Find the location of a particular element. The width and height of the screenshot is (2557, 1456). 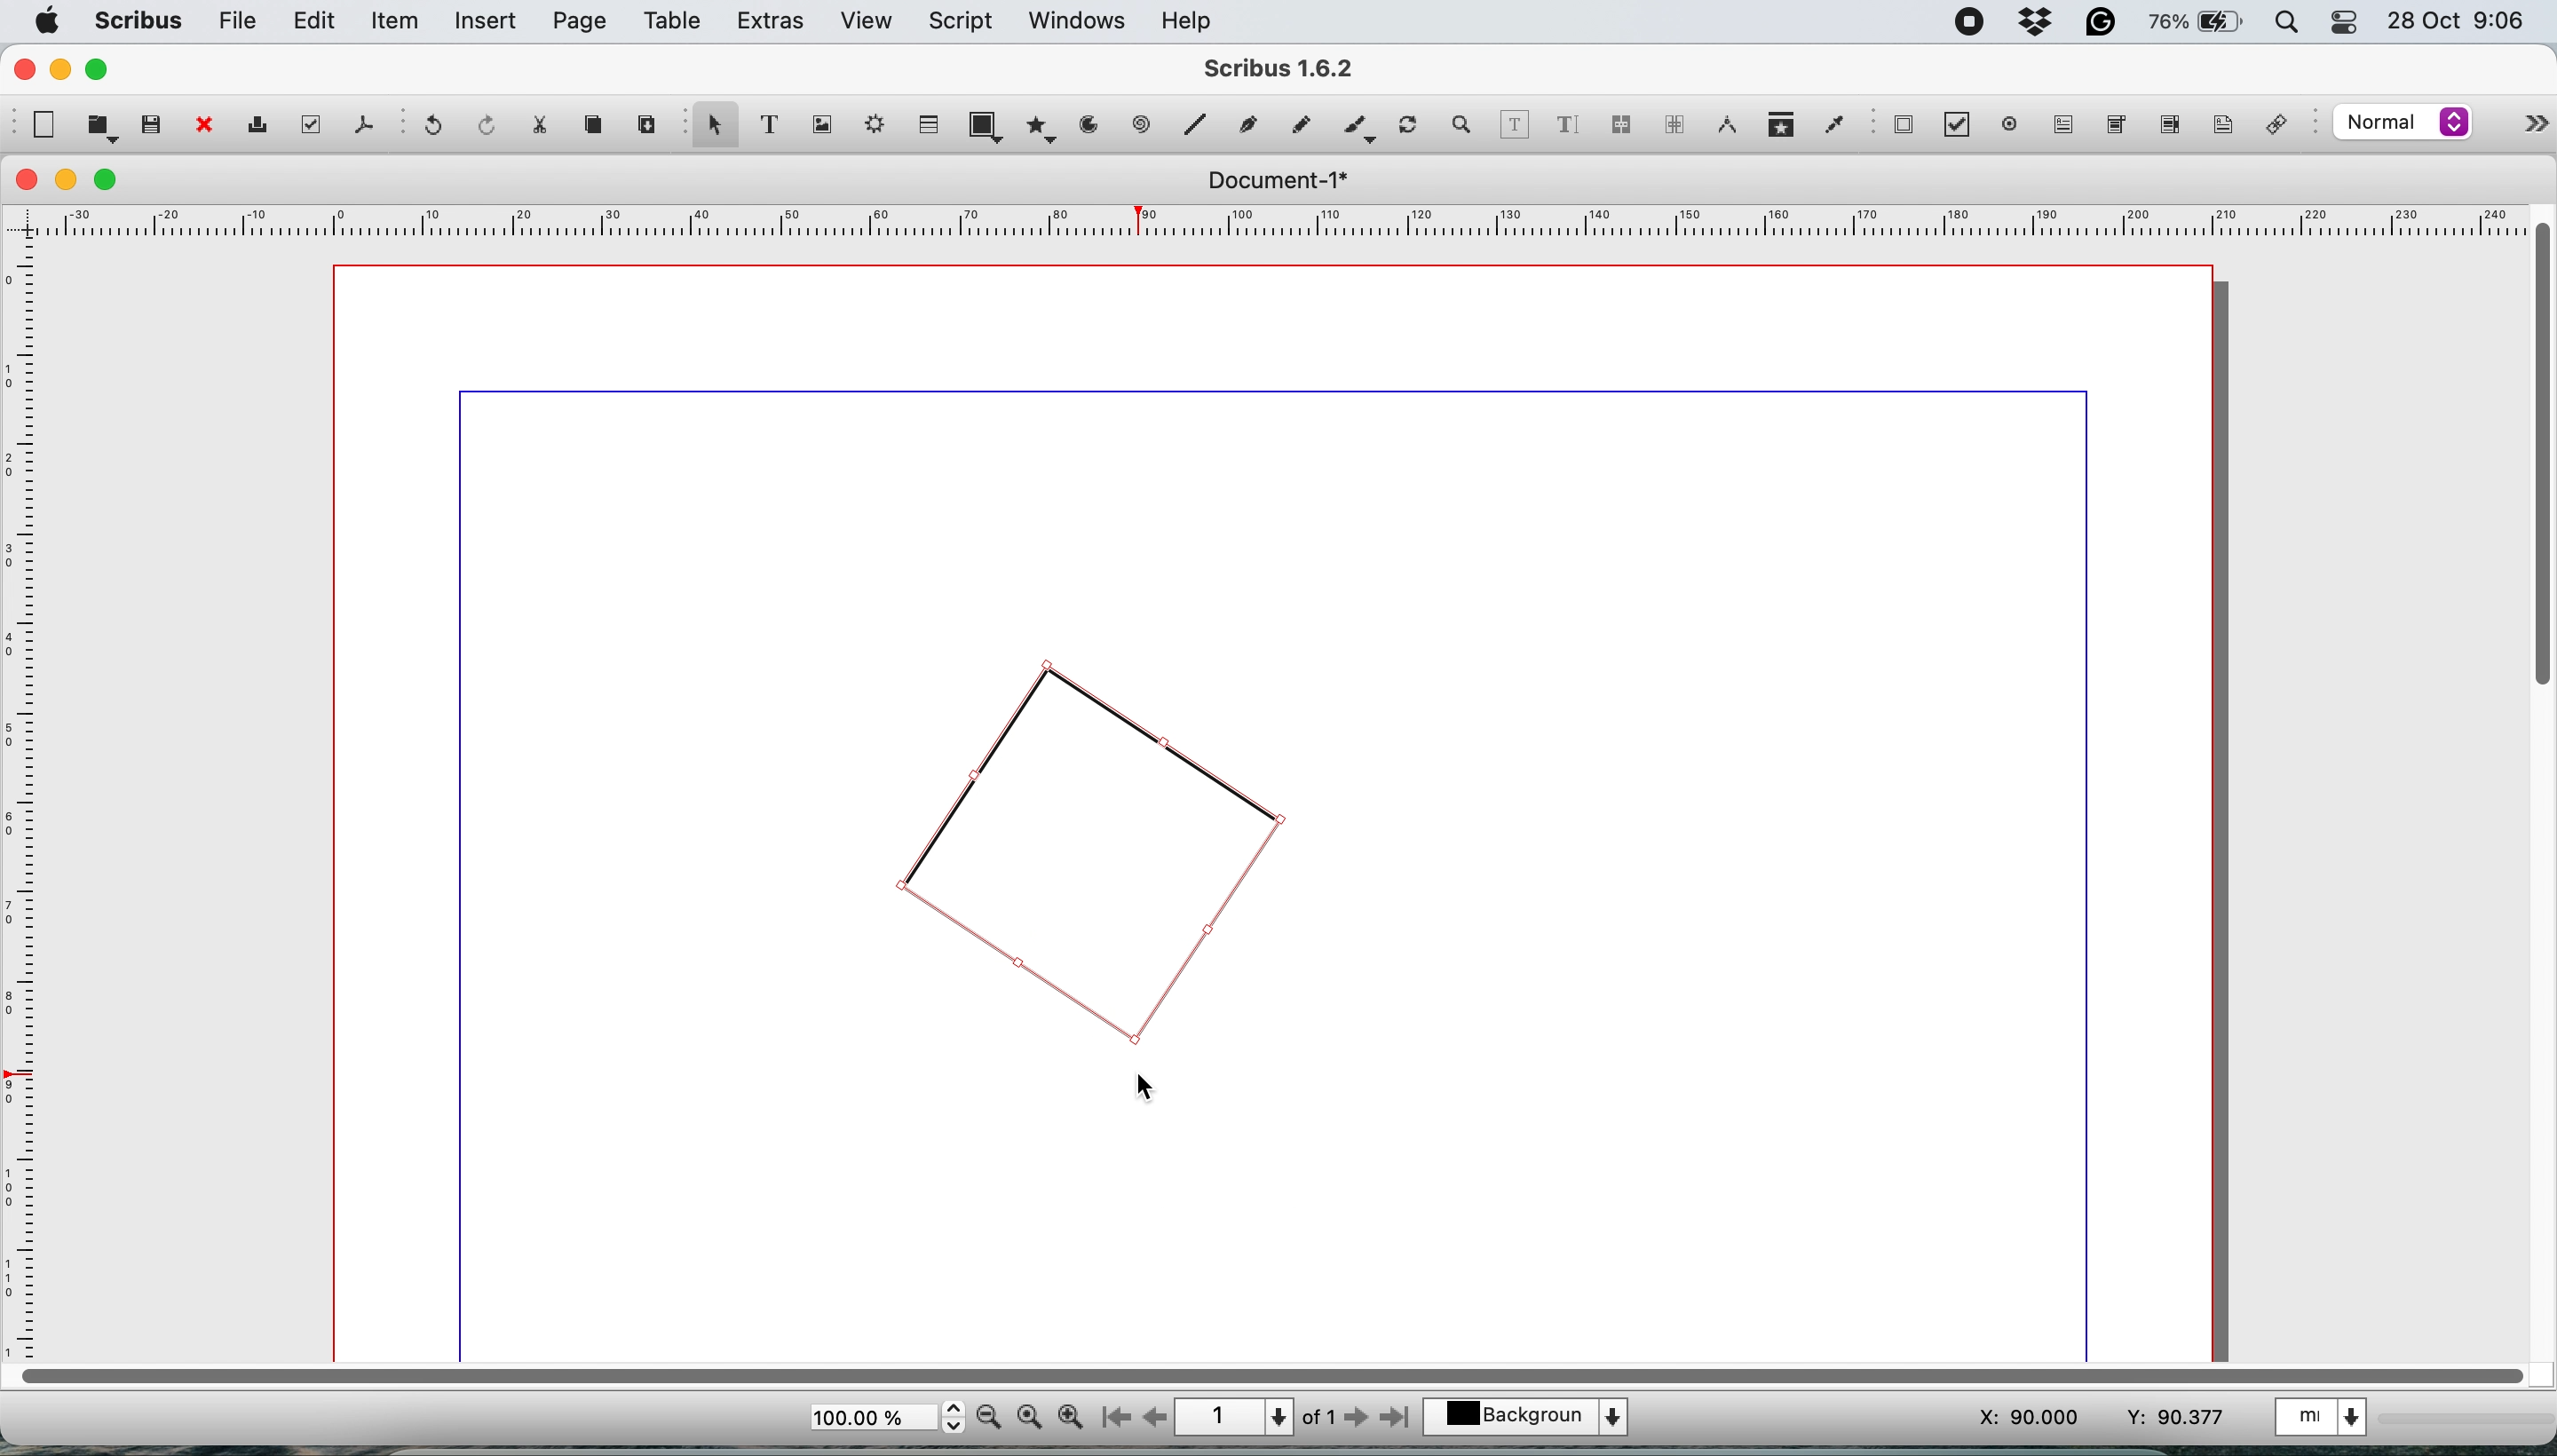

select the current unit is located at coordinates (2332, 1421).